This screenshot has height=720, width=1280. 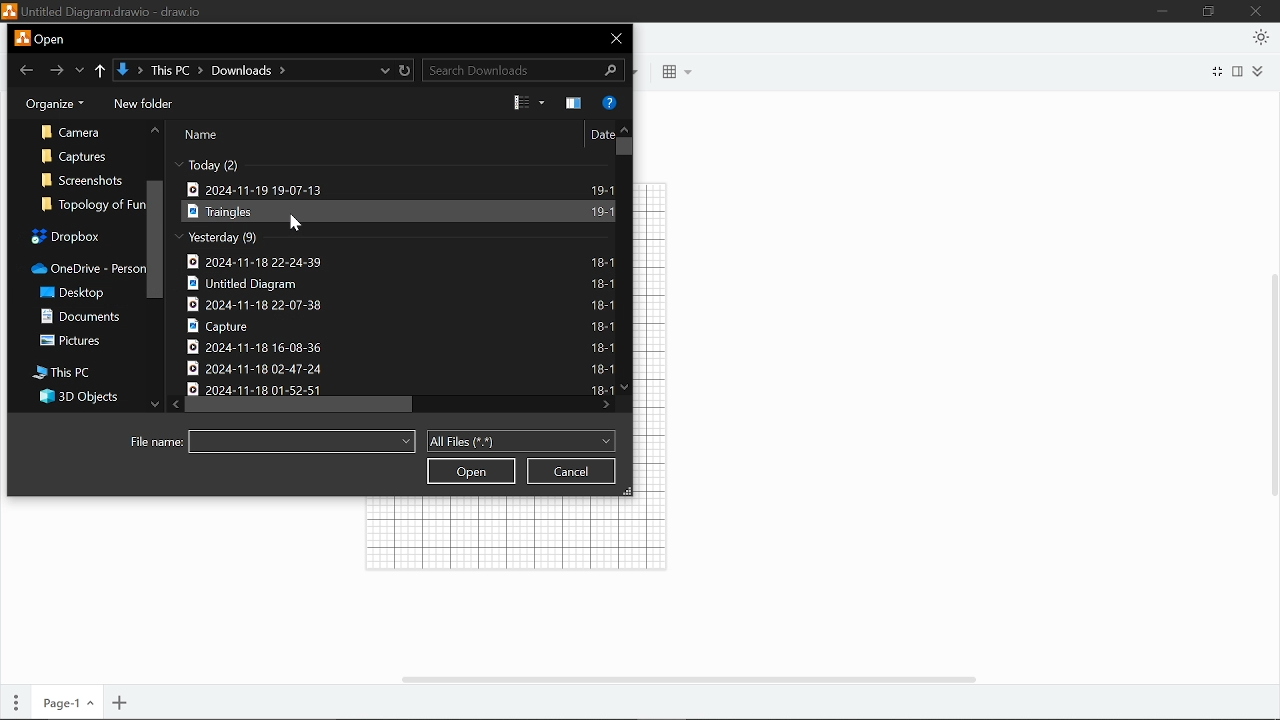 What do you see at coordinates (63, 704) in the screenshot?
I see `Current page` at bounding box center [63, 704].